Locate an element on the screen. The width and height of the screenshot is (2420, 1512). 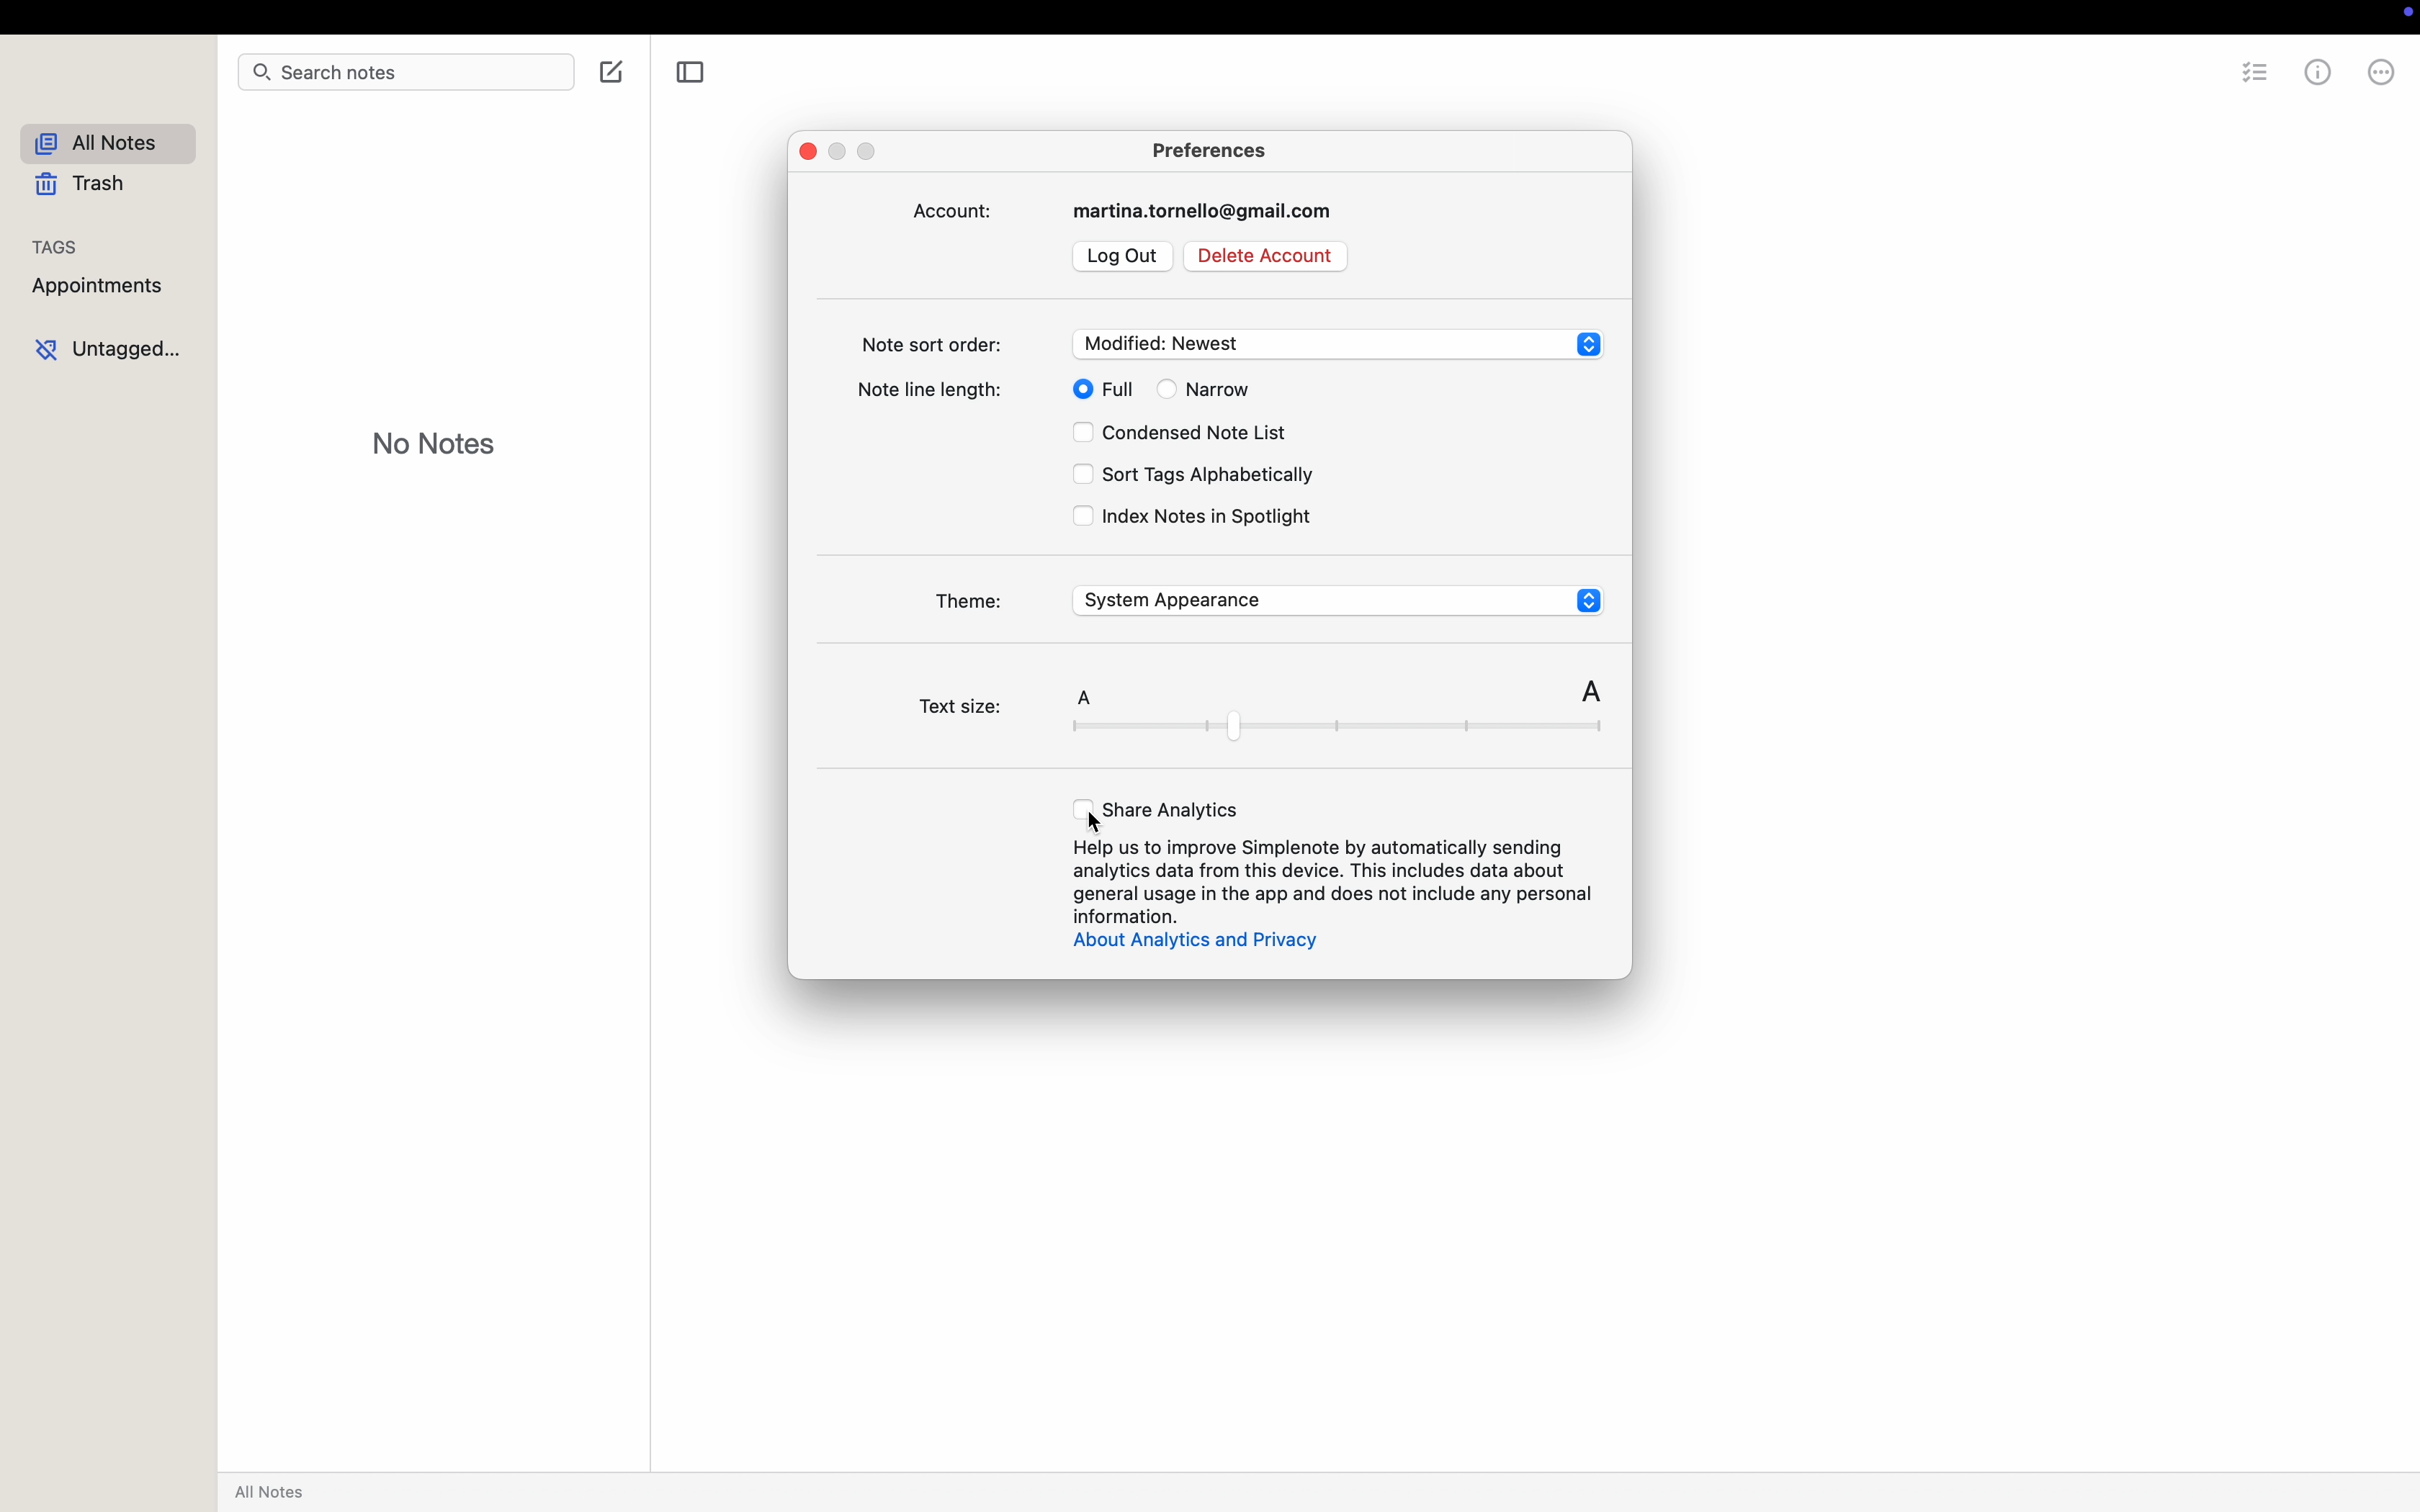
close popup is located at coordinates (805, 150).